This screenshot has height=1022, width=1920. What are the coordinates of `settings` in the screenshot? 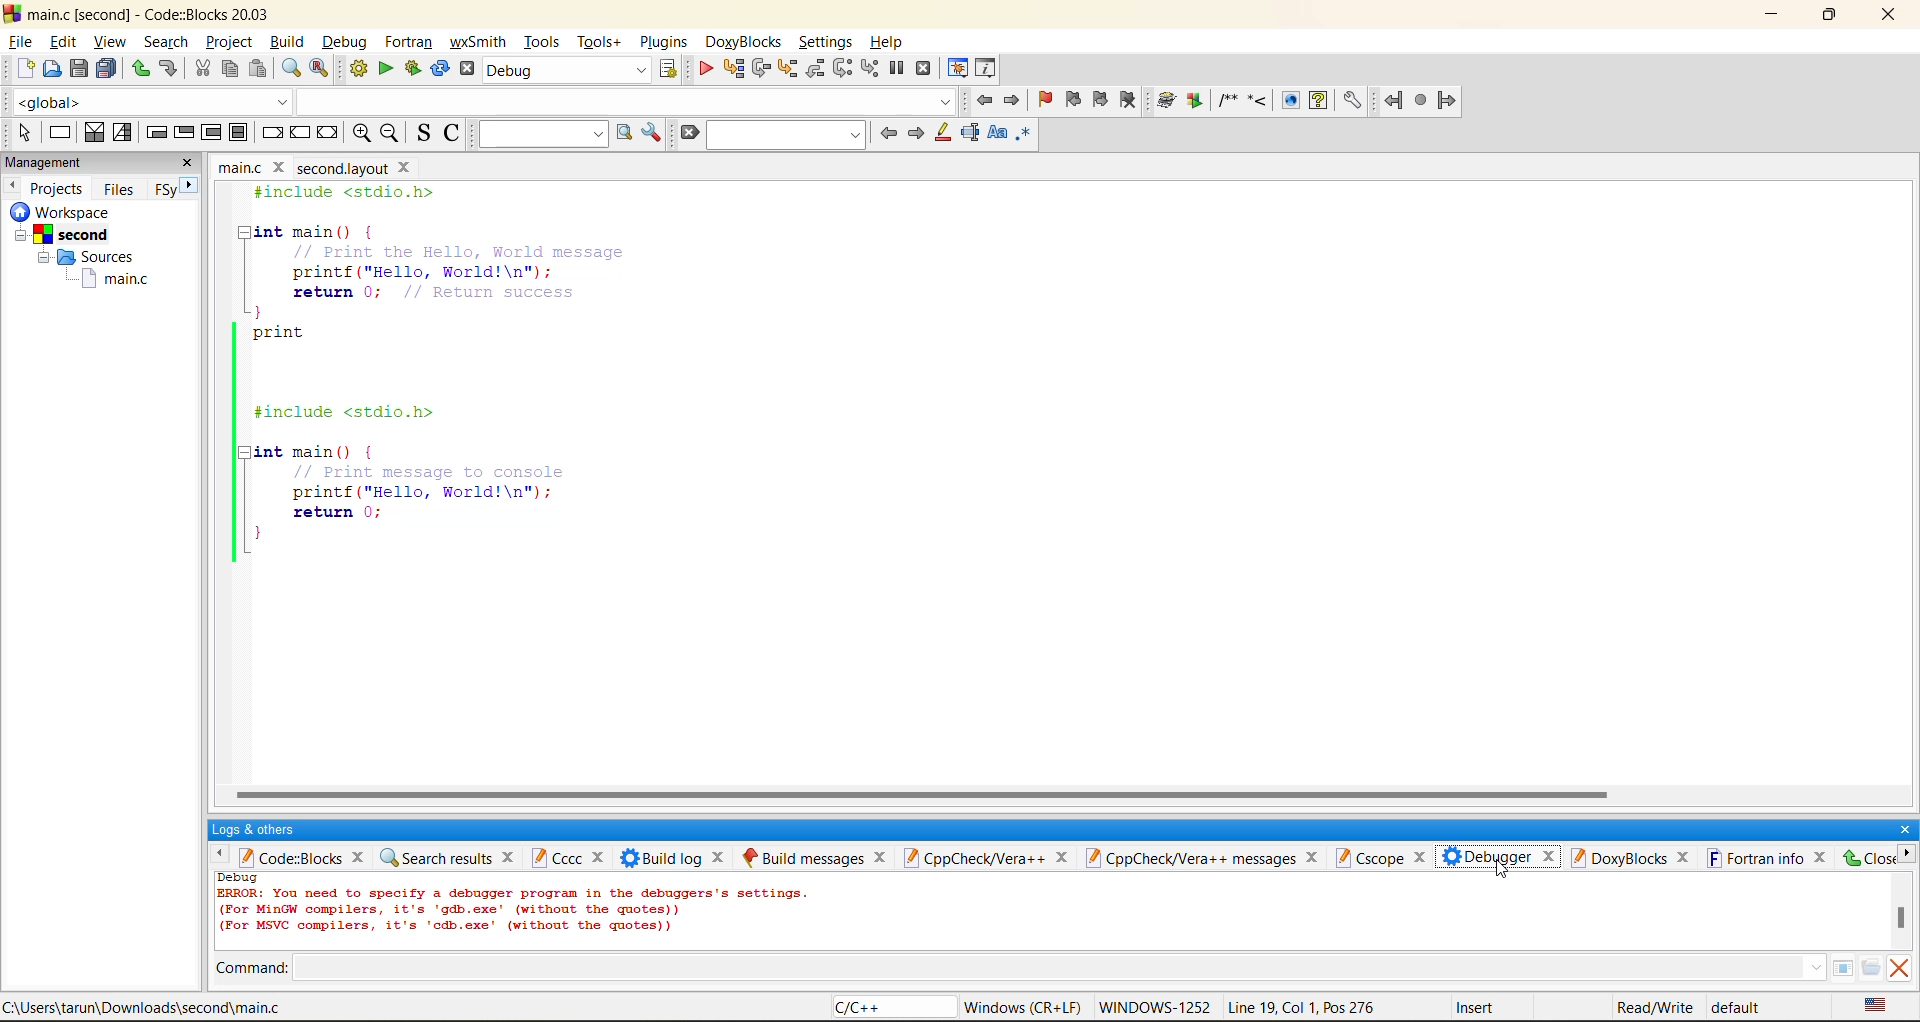 It's located at (825, 38).